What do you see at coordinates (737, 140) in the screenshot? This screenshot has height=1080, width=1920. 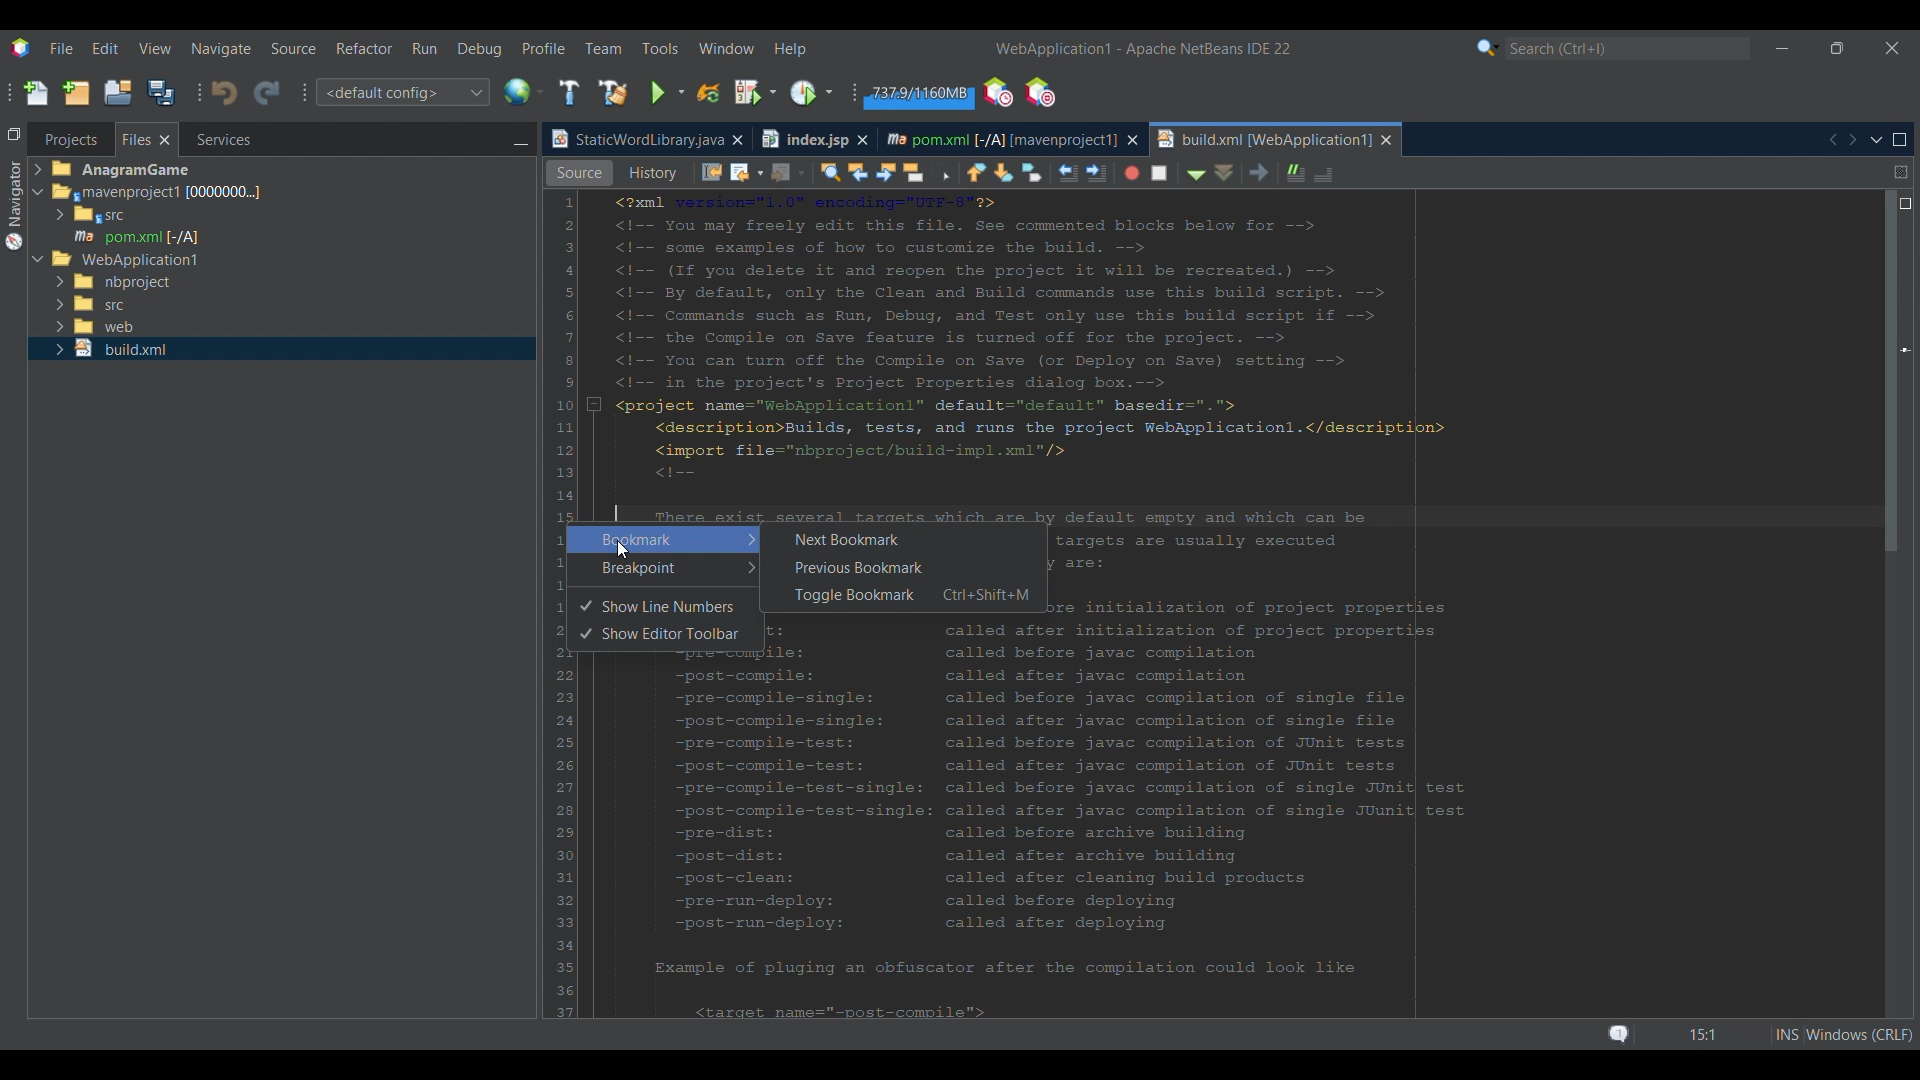 I see `Close tab` at bounding box center [737, 140].